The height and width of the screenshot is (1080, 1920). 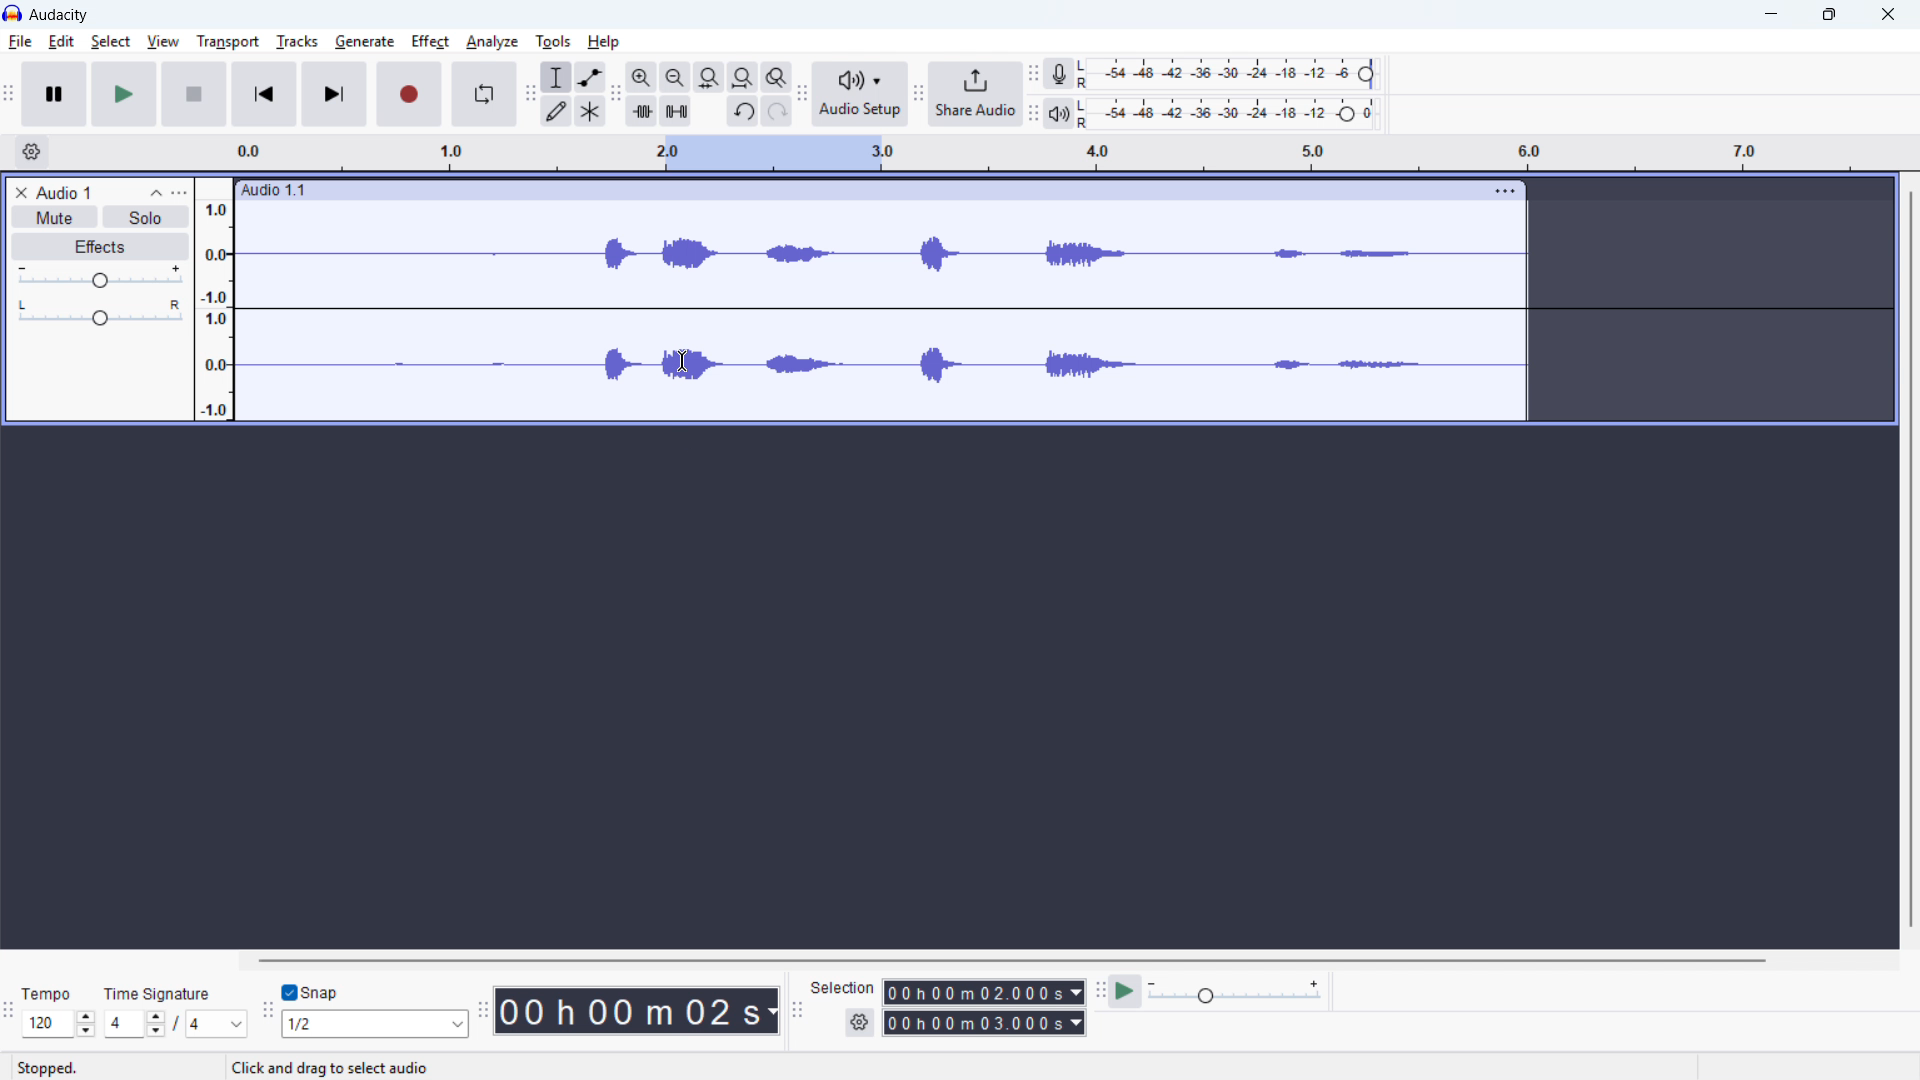 What do you see at coordinates (31, 153) in the screenshot?
I see `Timeline settings` at bounding box center [31, 153].